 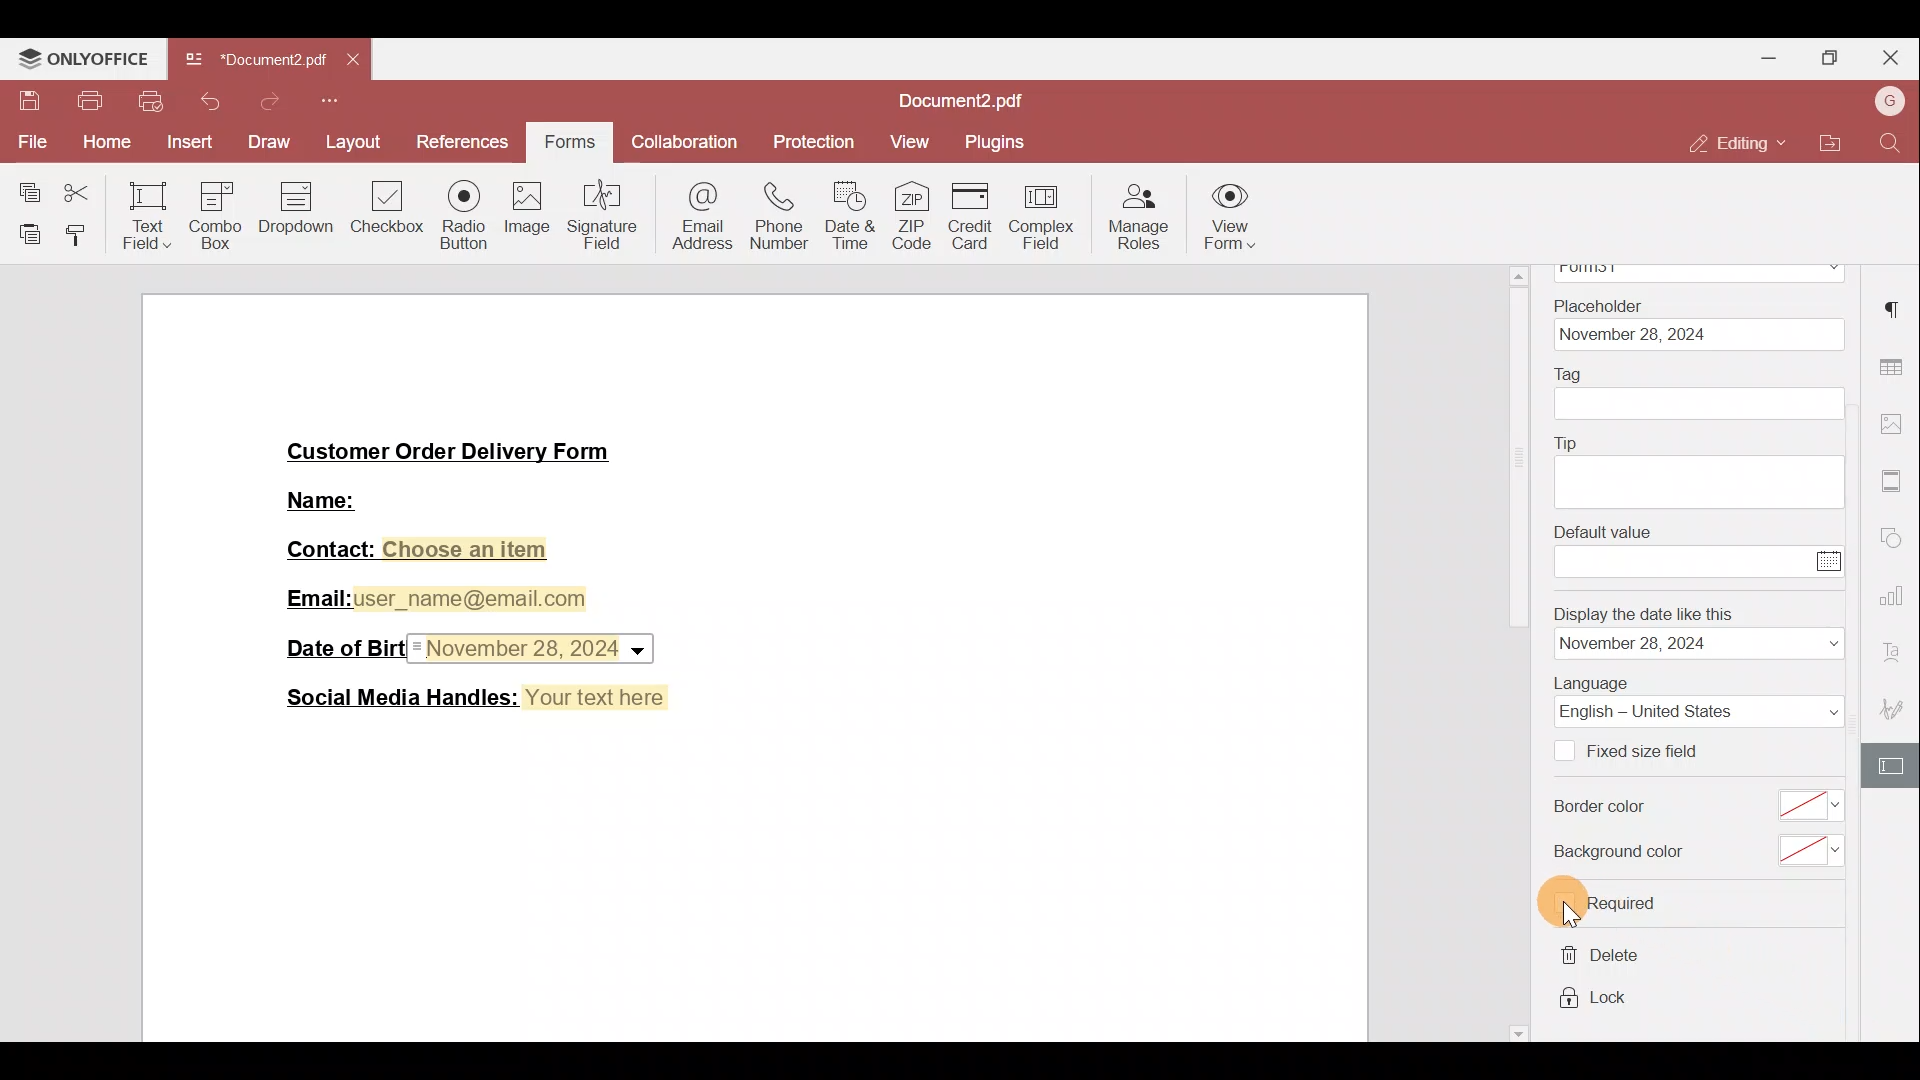 I want to click on Undo, so click(x=207, y=101).